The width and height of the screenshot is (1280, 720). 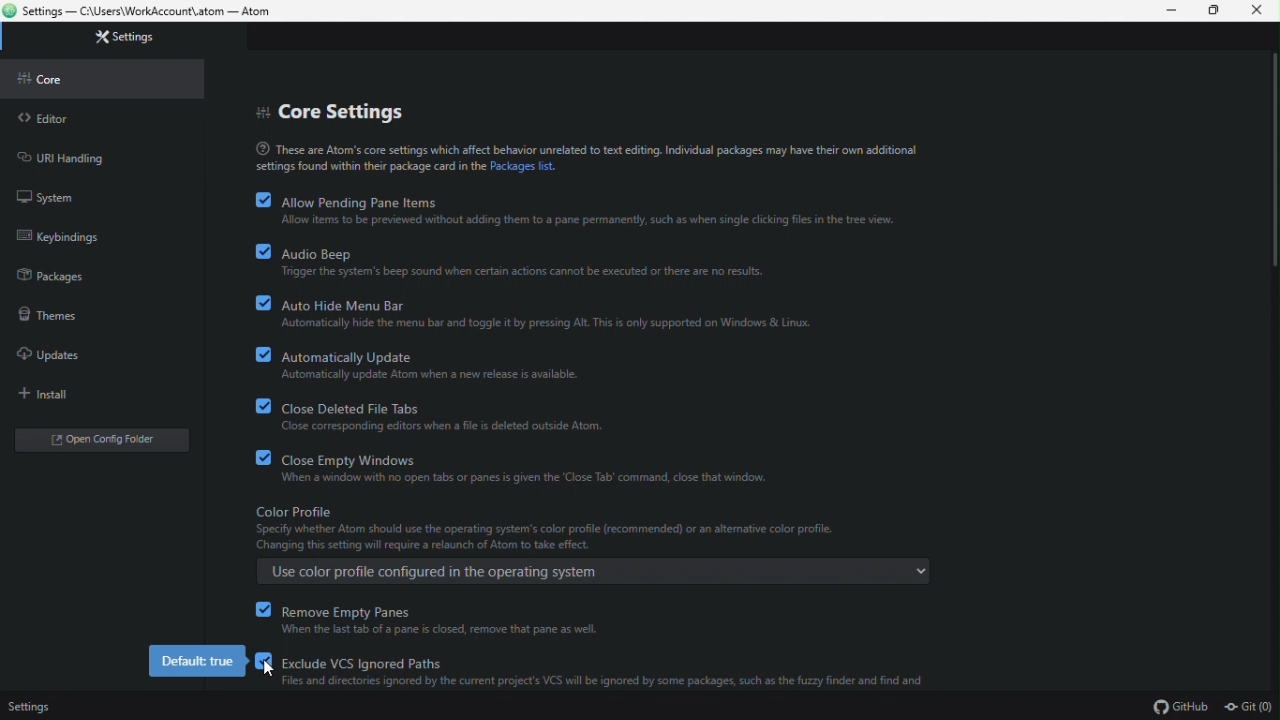 What do you see at coordinates (601, 620) in the screenshot?
I see `reMove empty panes` at bounding box center [601, 620].